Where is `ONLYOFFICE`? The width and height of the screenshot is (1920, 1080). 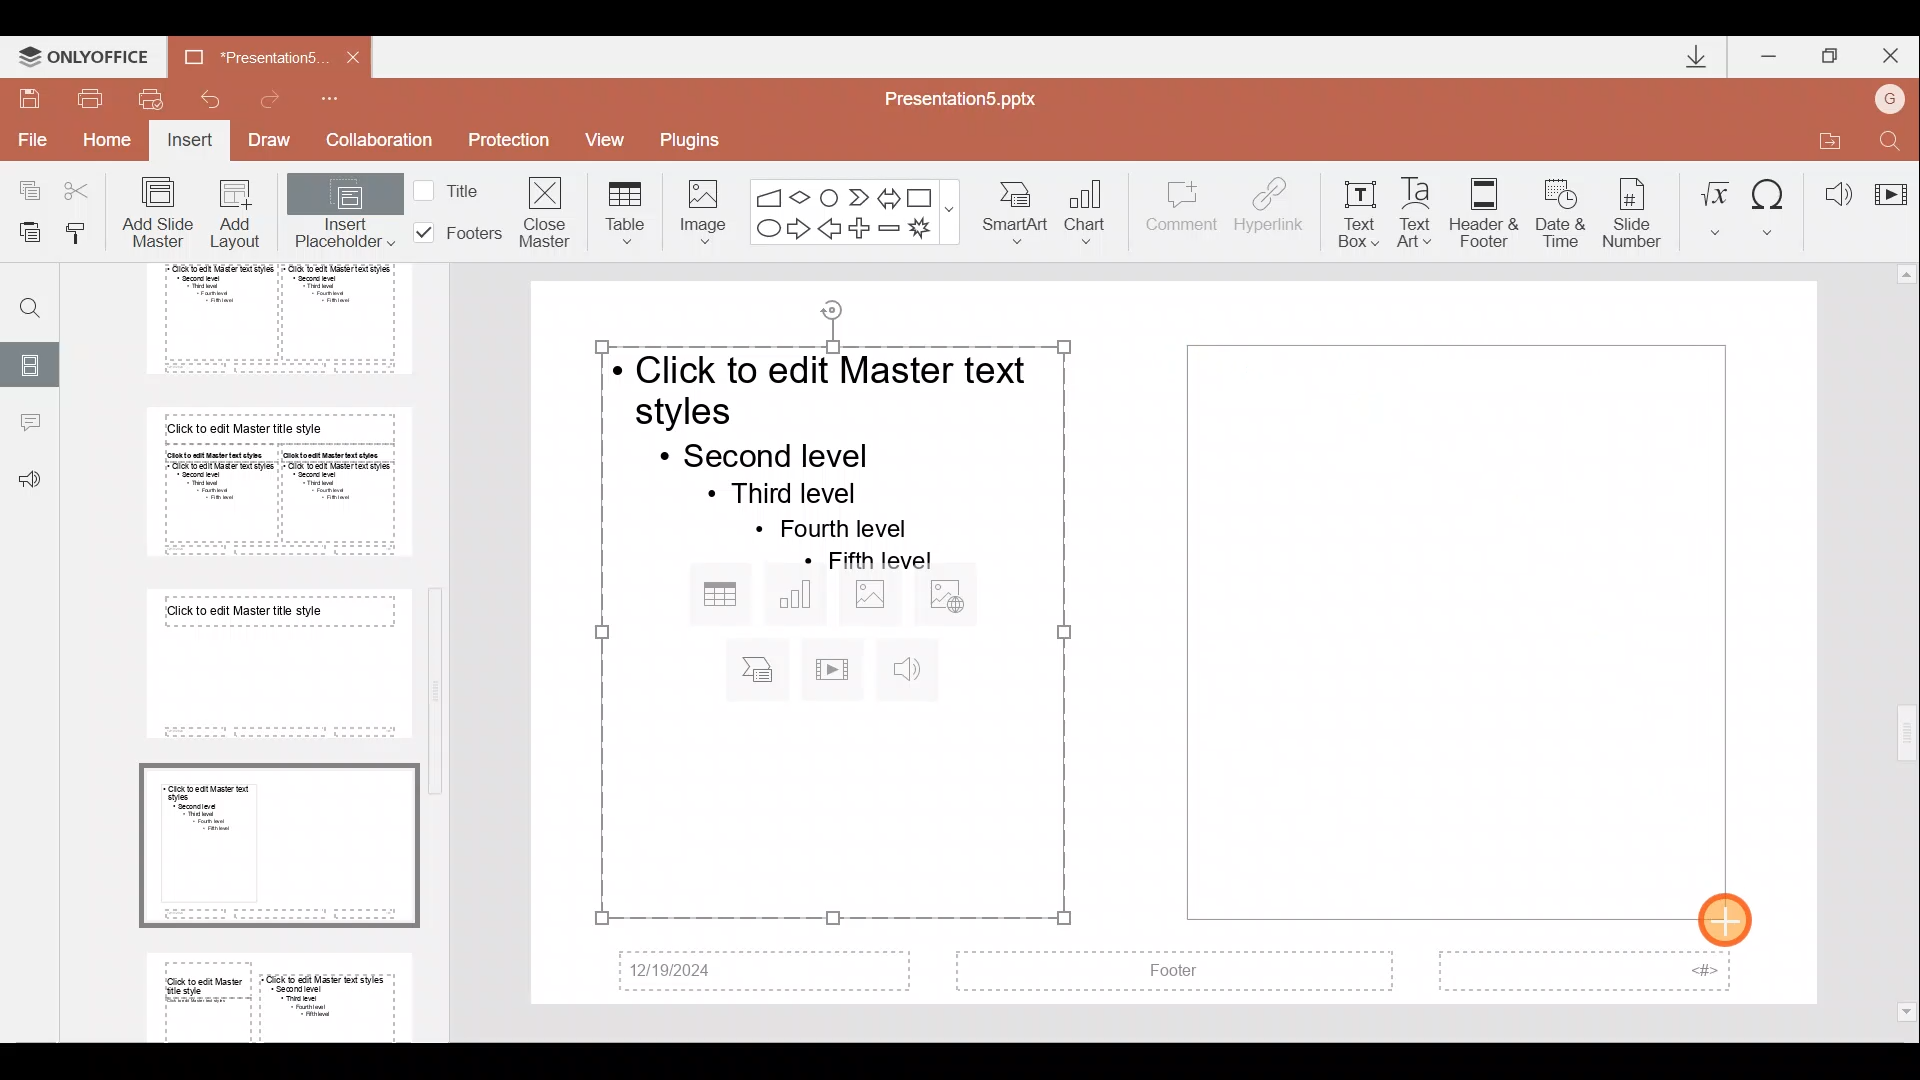 ONLYOFFICE is located at coordinates (83, 52).